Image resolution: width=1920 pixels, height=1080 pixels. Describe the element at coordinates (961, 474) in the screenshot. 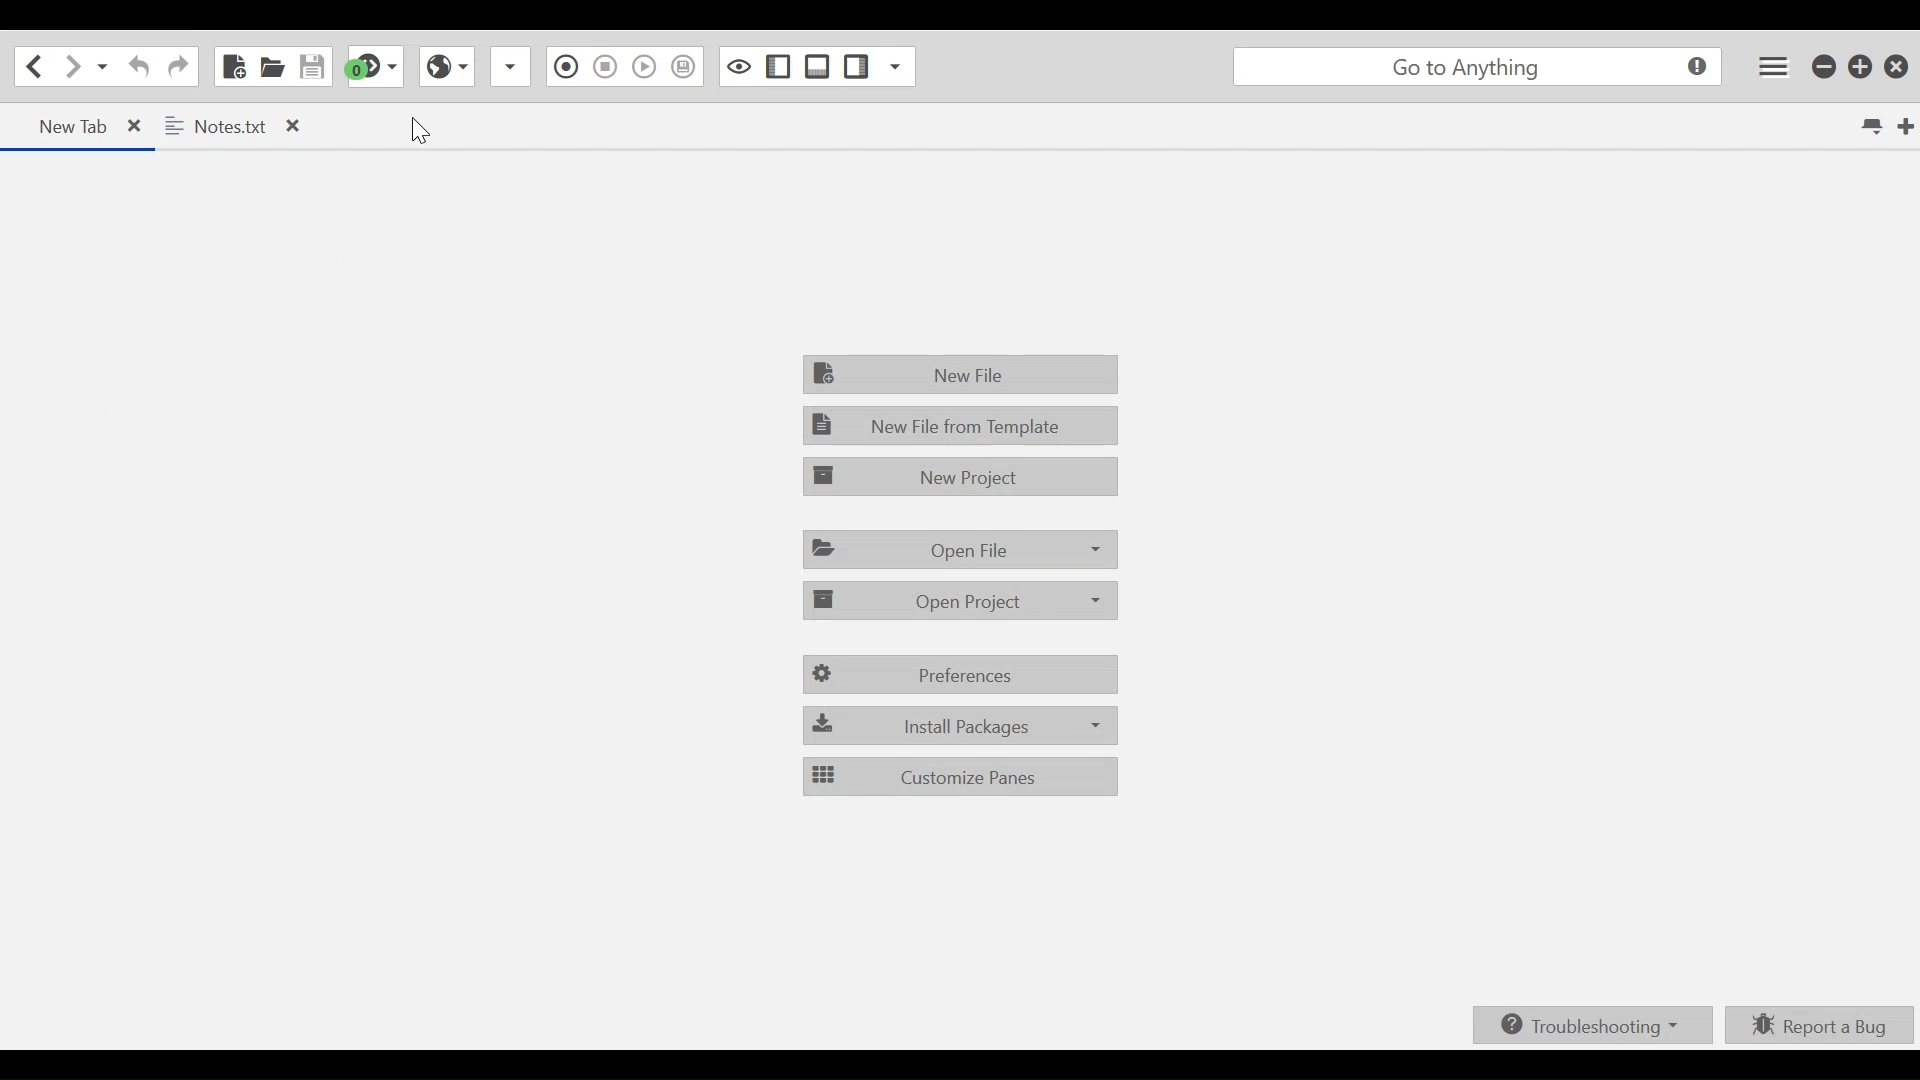

I see `New Project` at that location.